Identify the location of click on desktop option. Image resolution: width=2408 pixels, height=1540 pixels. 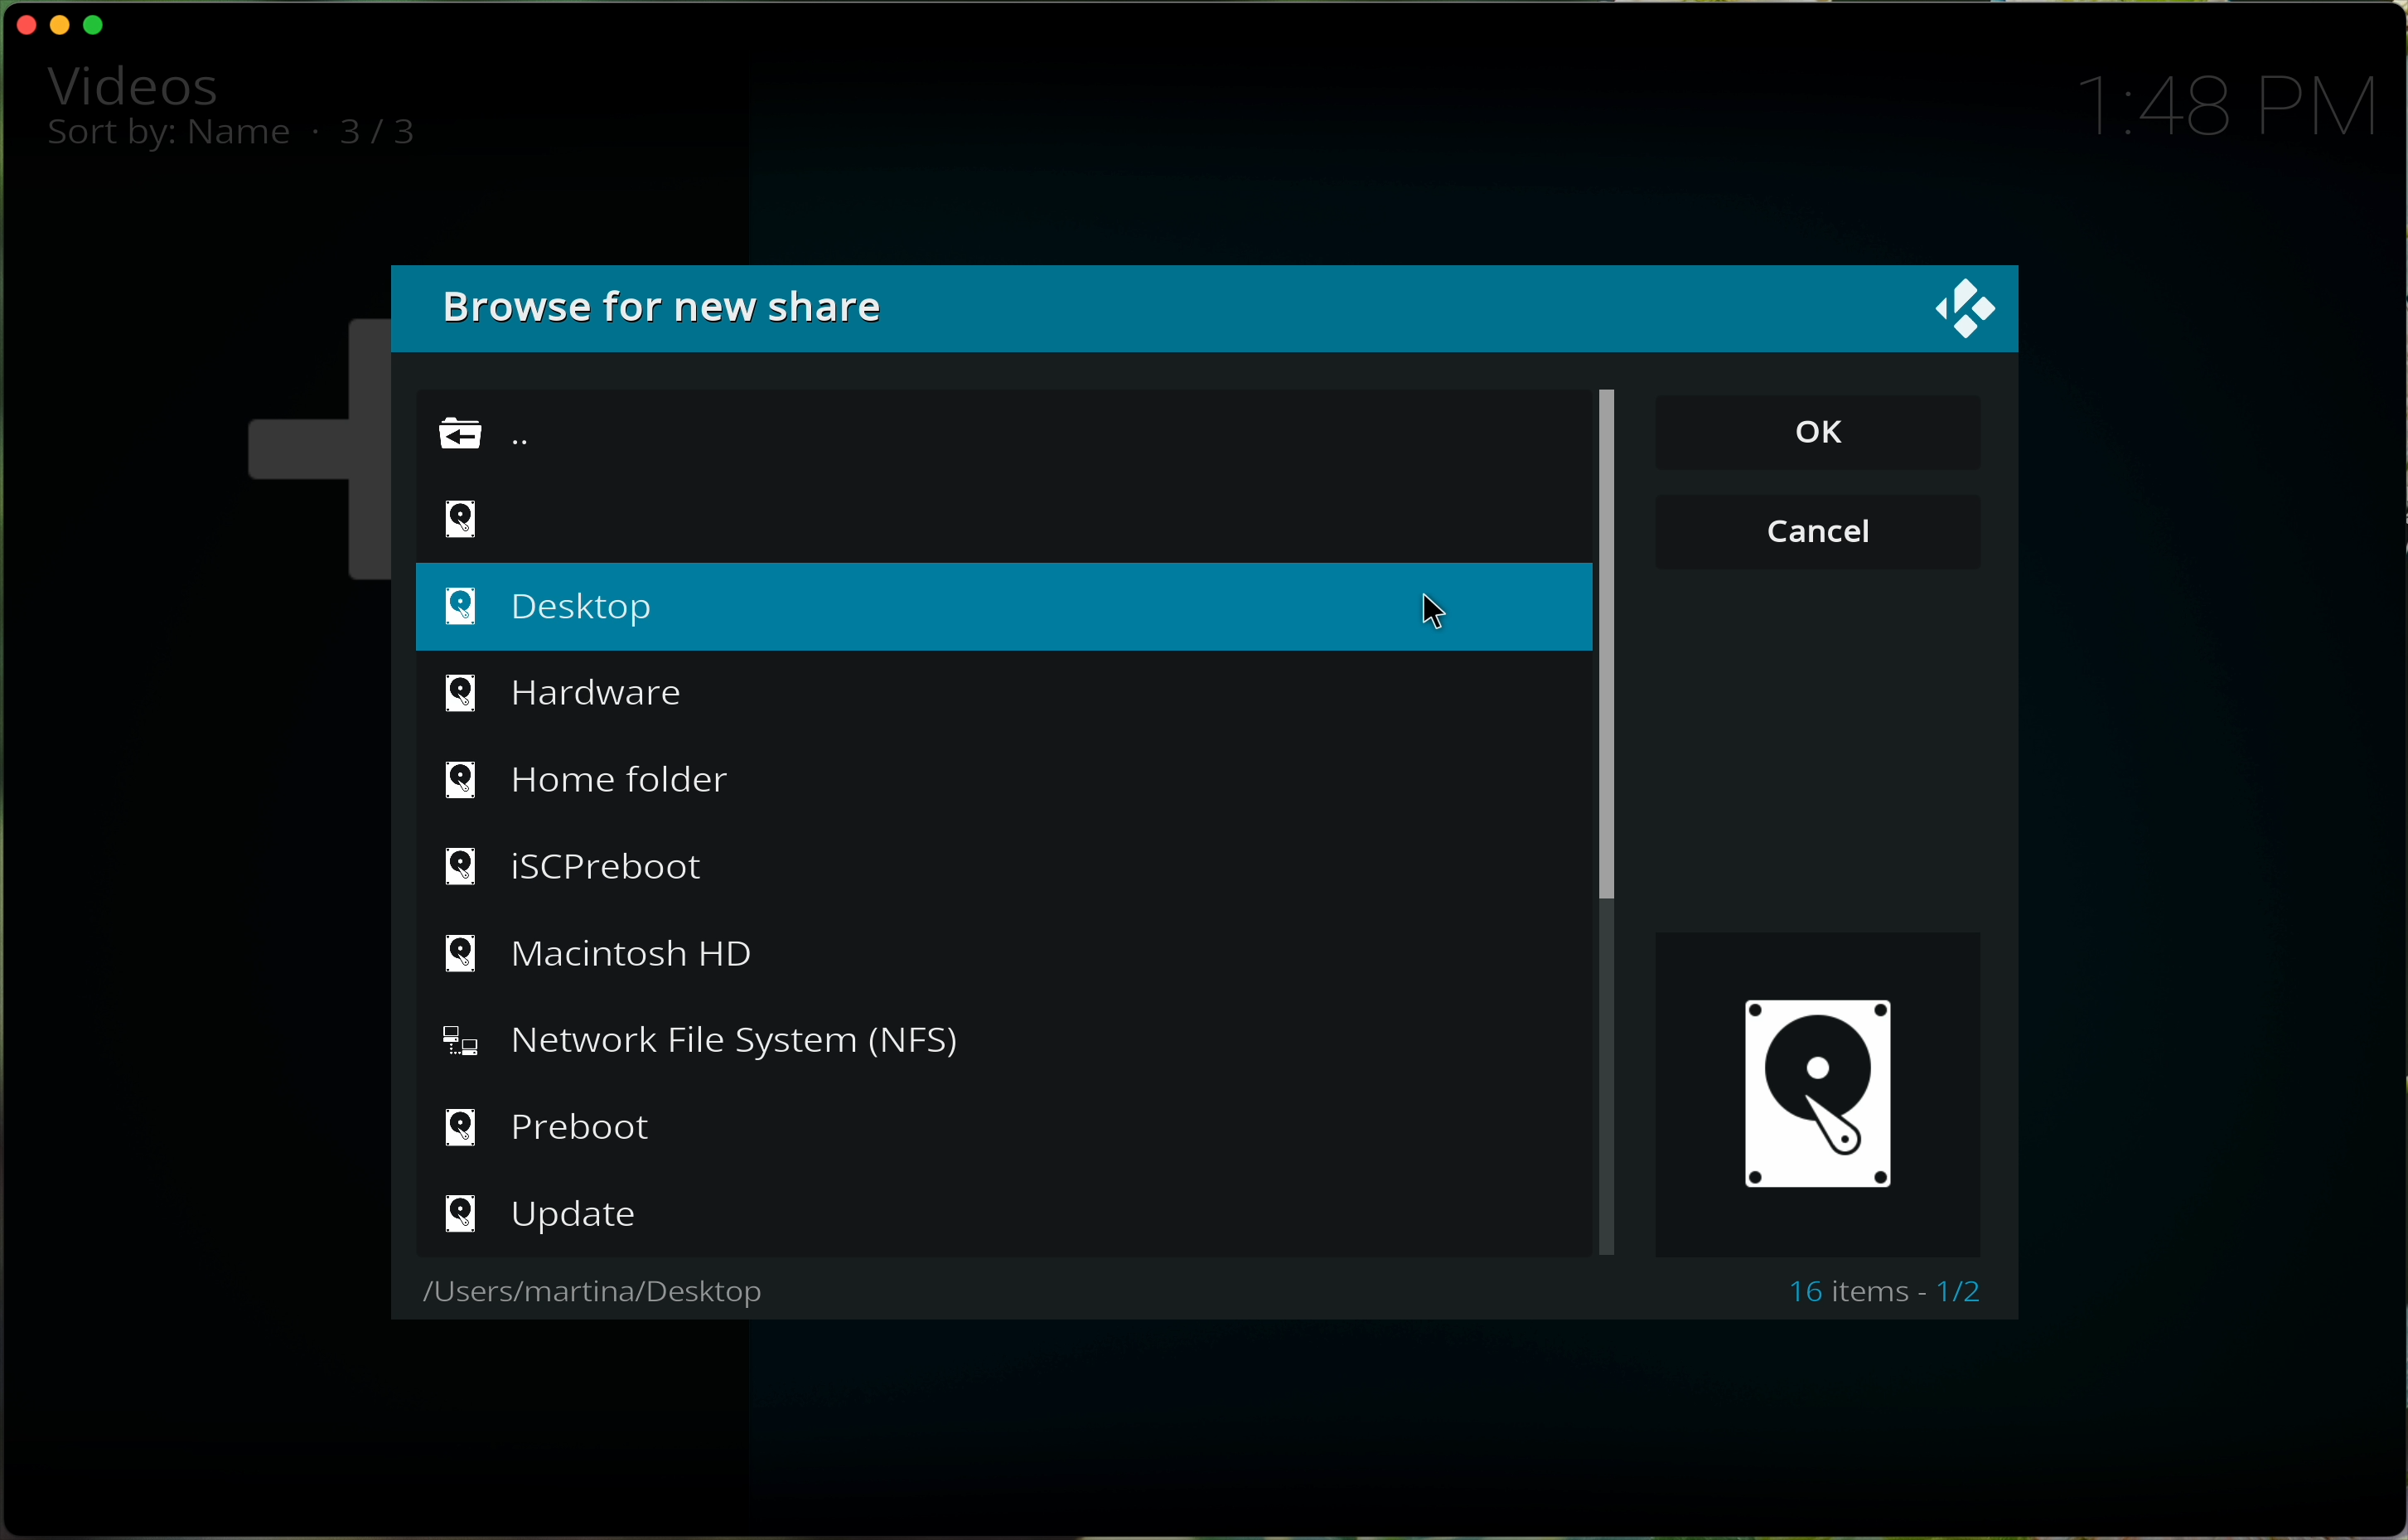
(1007, 607).